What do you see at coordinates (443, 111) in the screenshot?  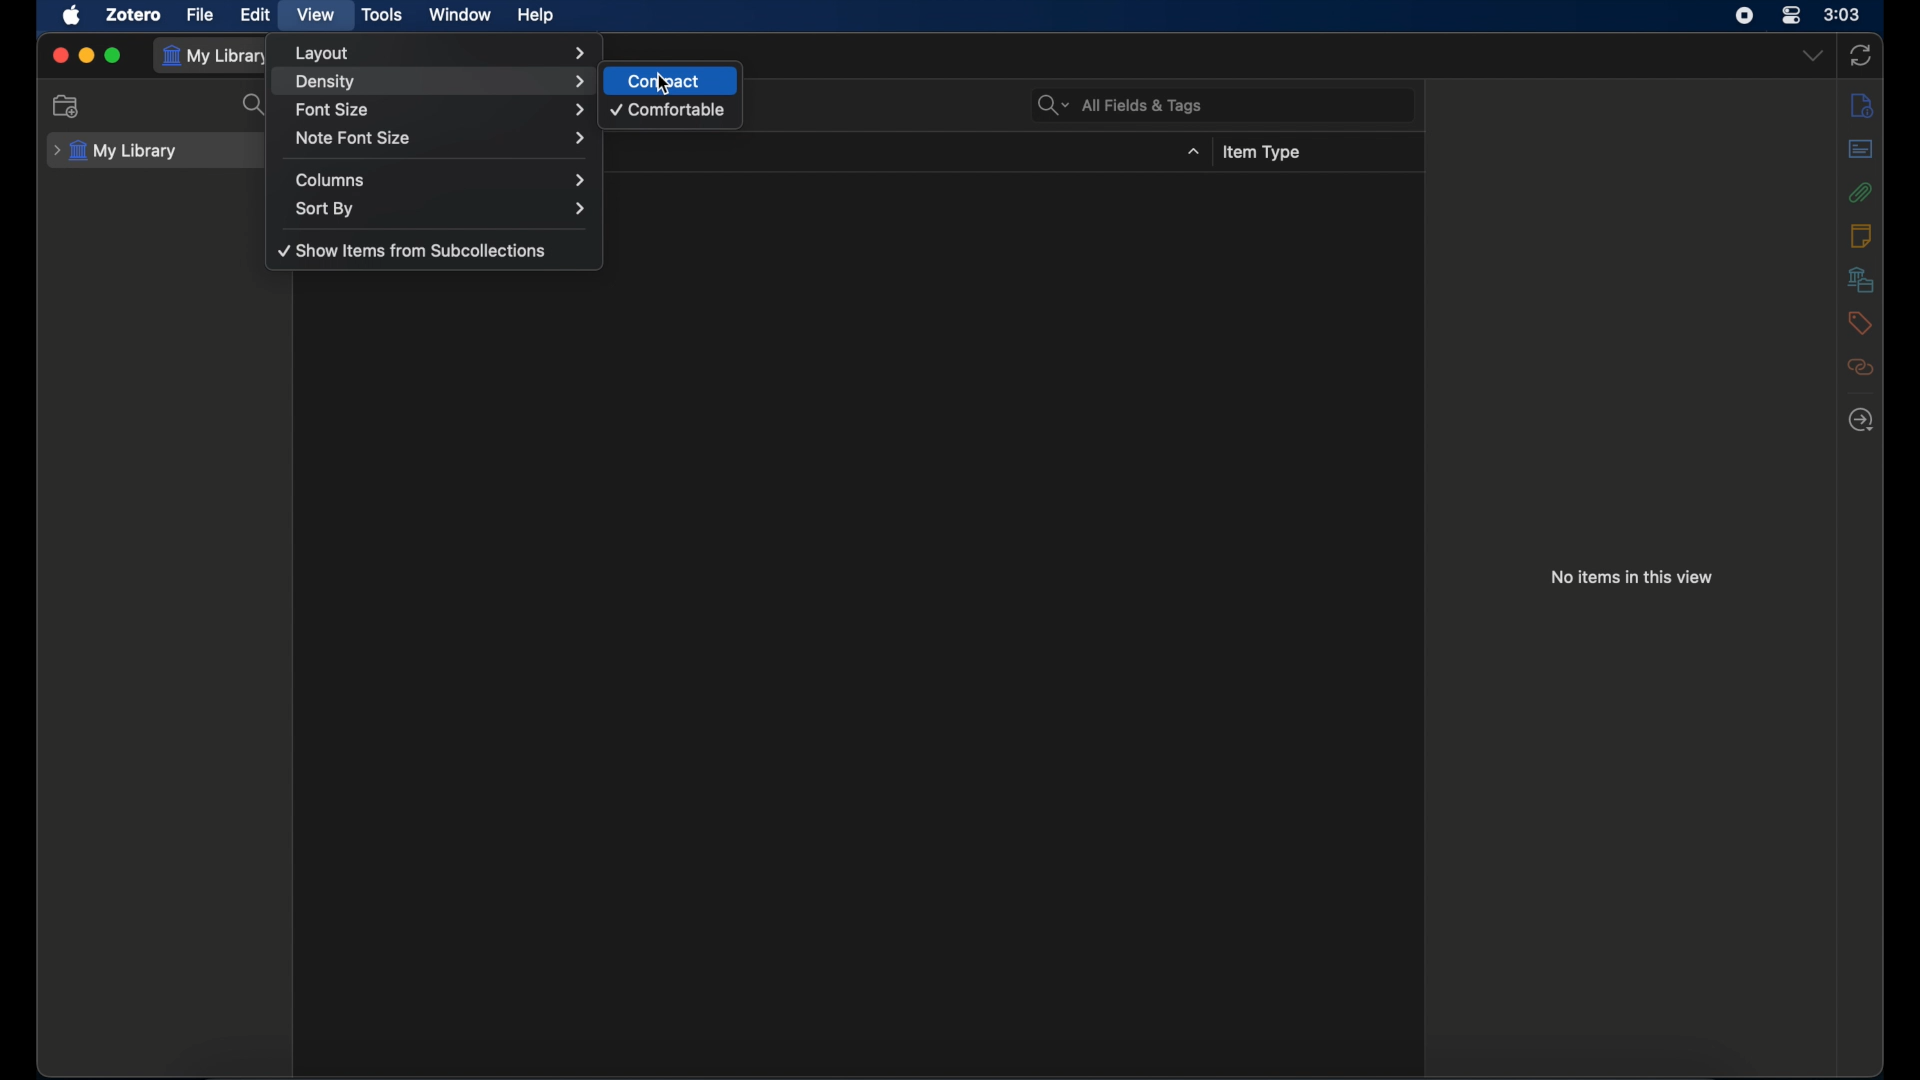 I see `font size` at bounding box center [443, 111].